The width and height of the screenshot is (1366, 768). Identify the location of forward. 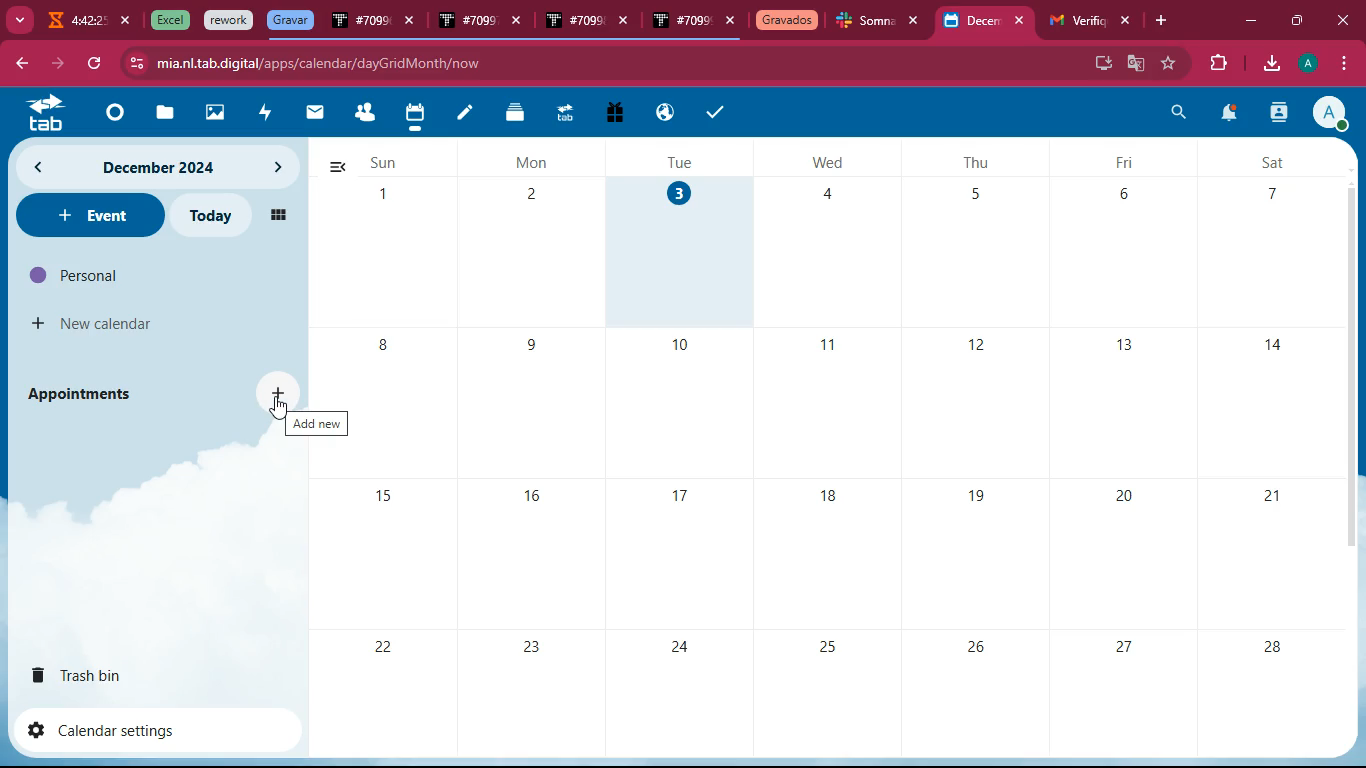
(55, 64).